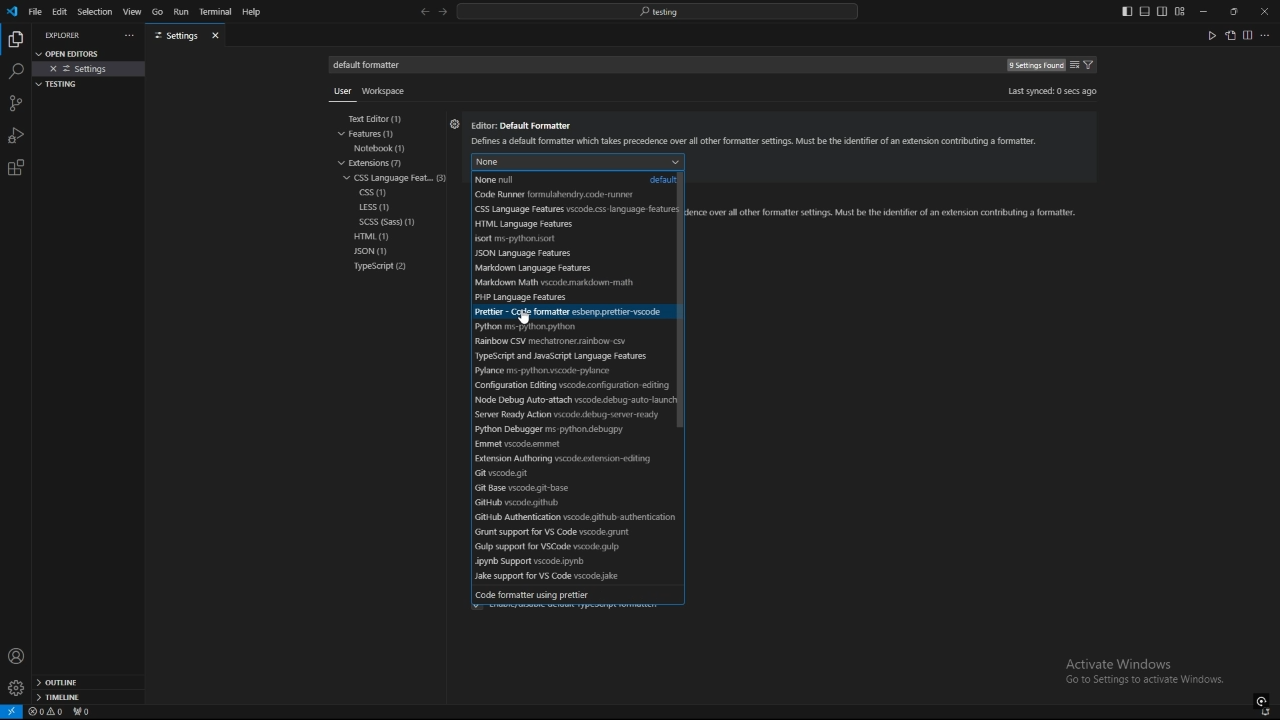 The width and height of the screenshot is (1280, 720). I want to click on cursor, so click(531, 316).